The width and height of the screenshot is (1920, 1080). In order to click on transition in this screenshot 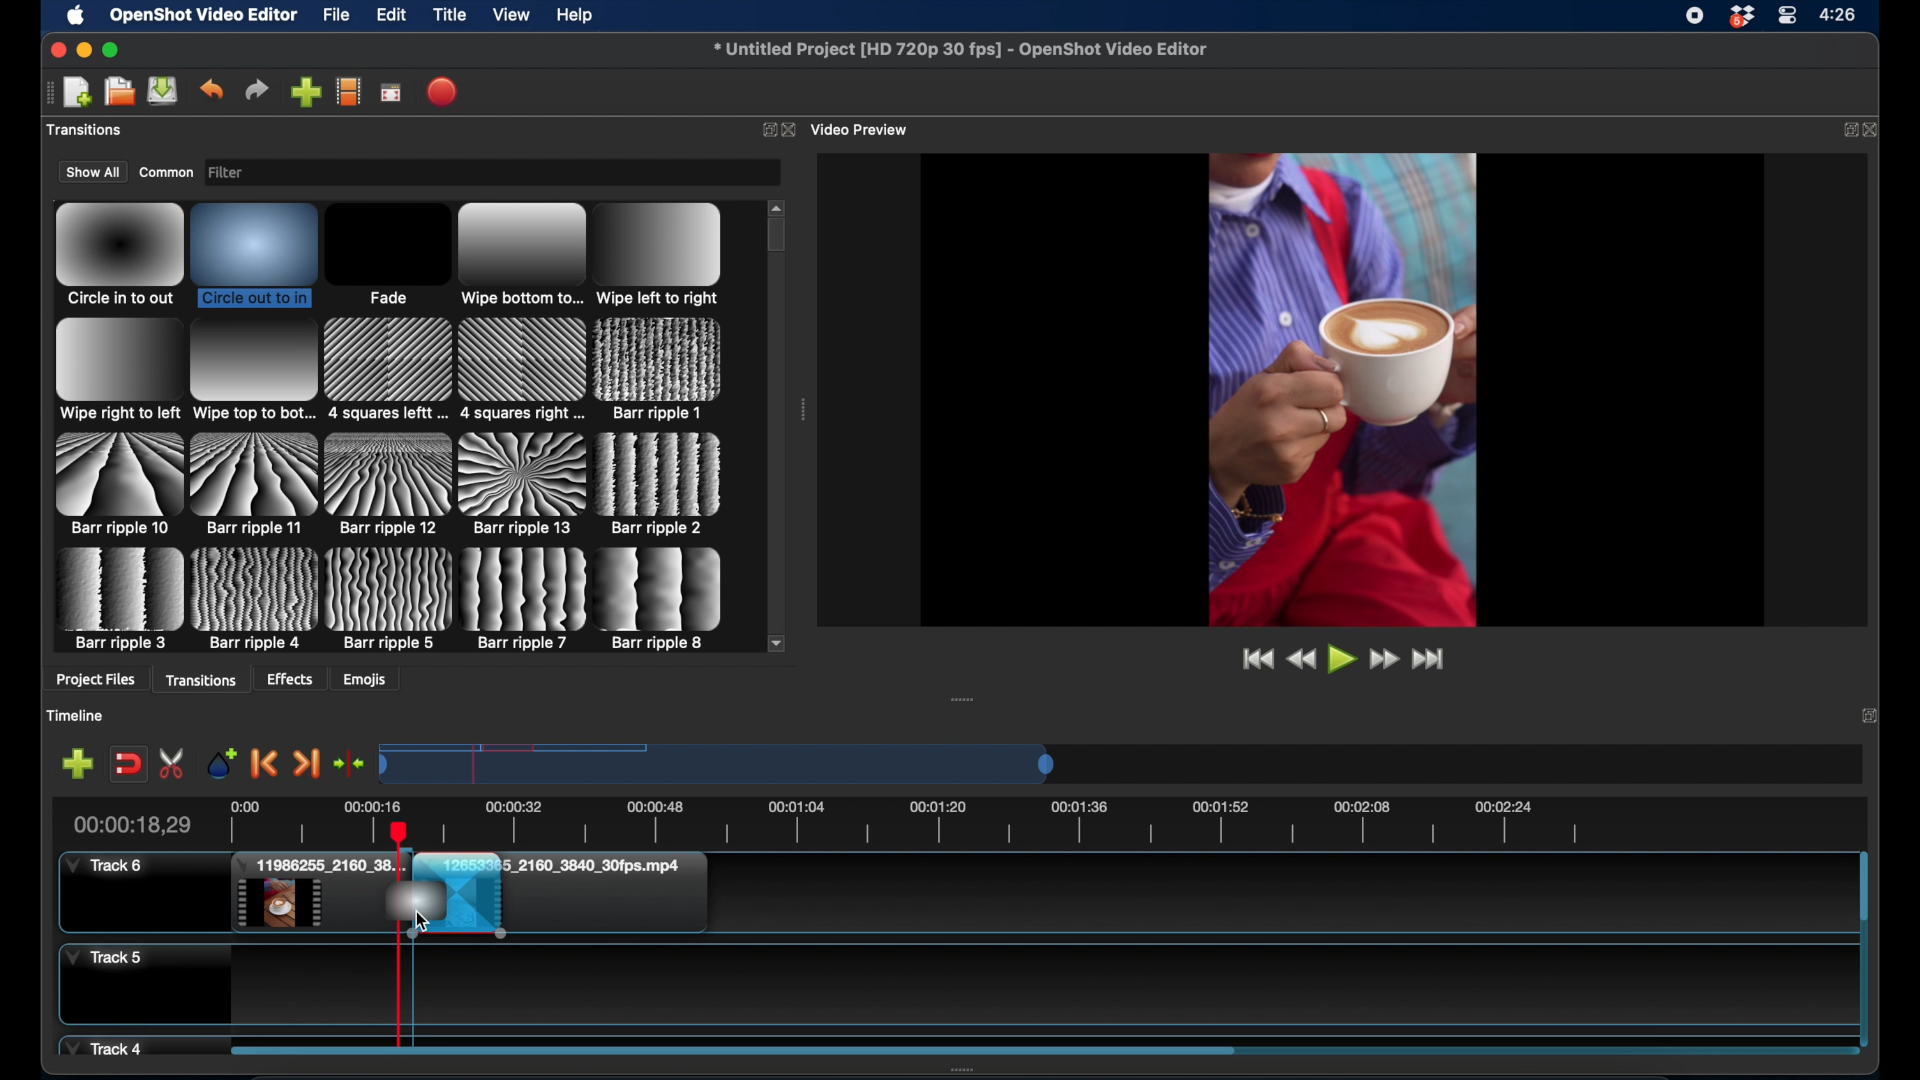, I will do `click(662, 599)`.